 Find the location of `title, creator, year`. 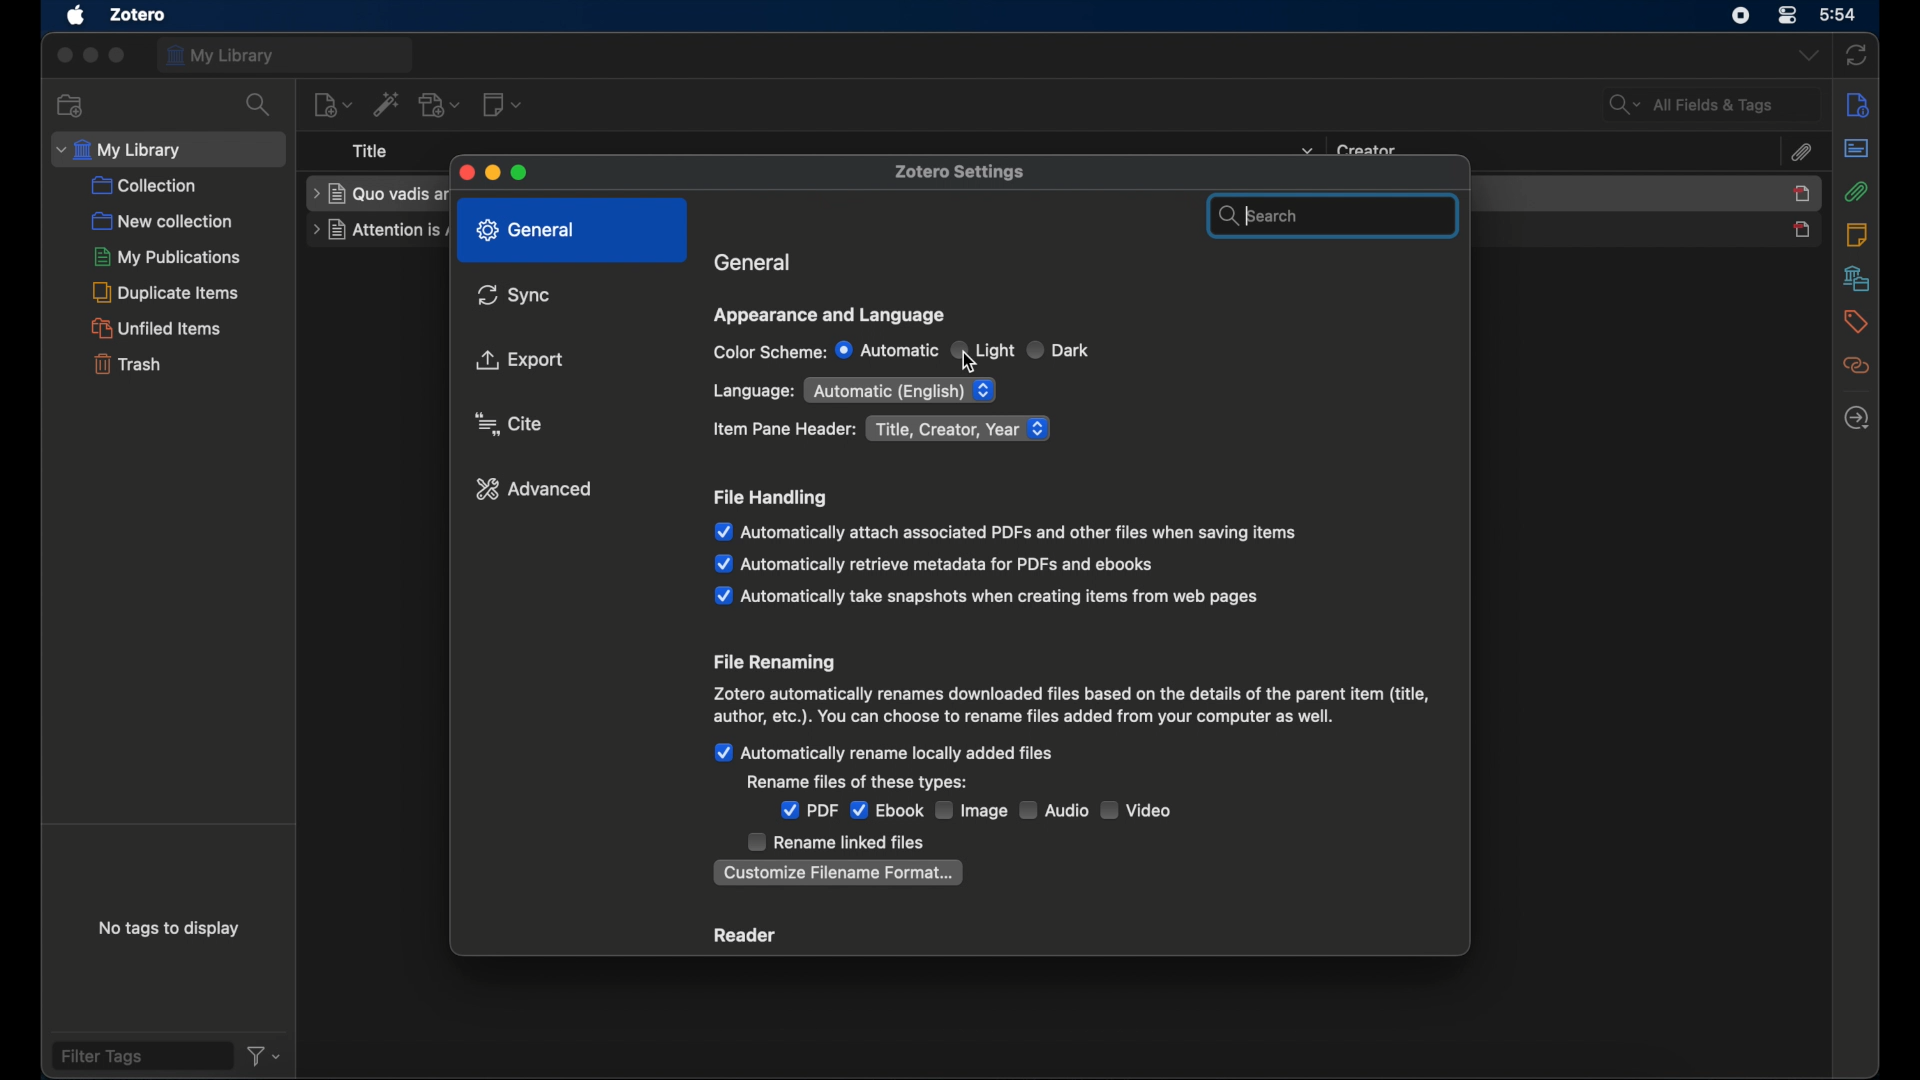

title, creator, year is located at coordinates (960, 429).